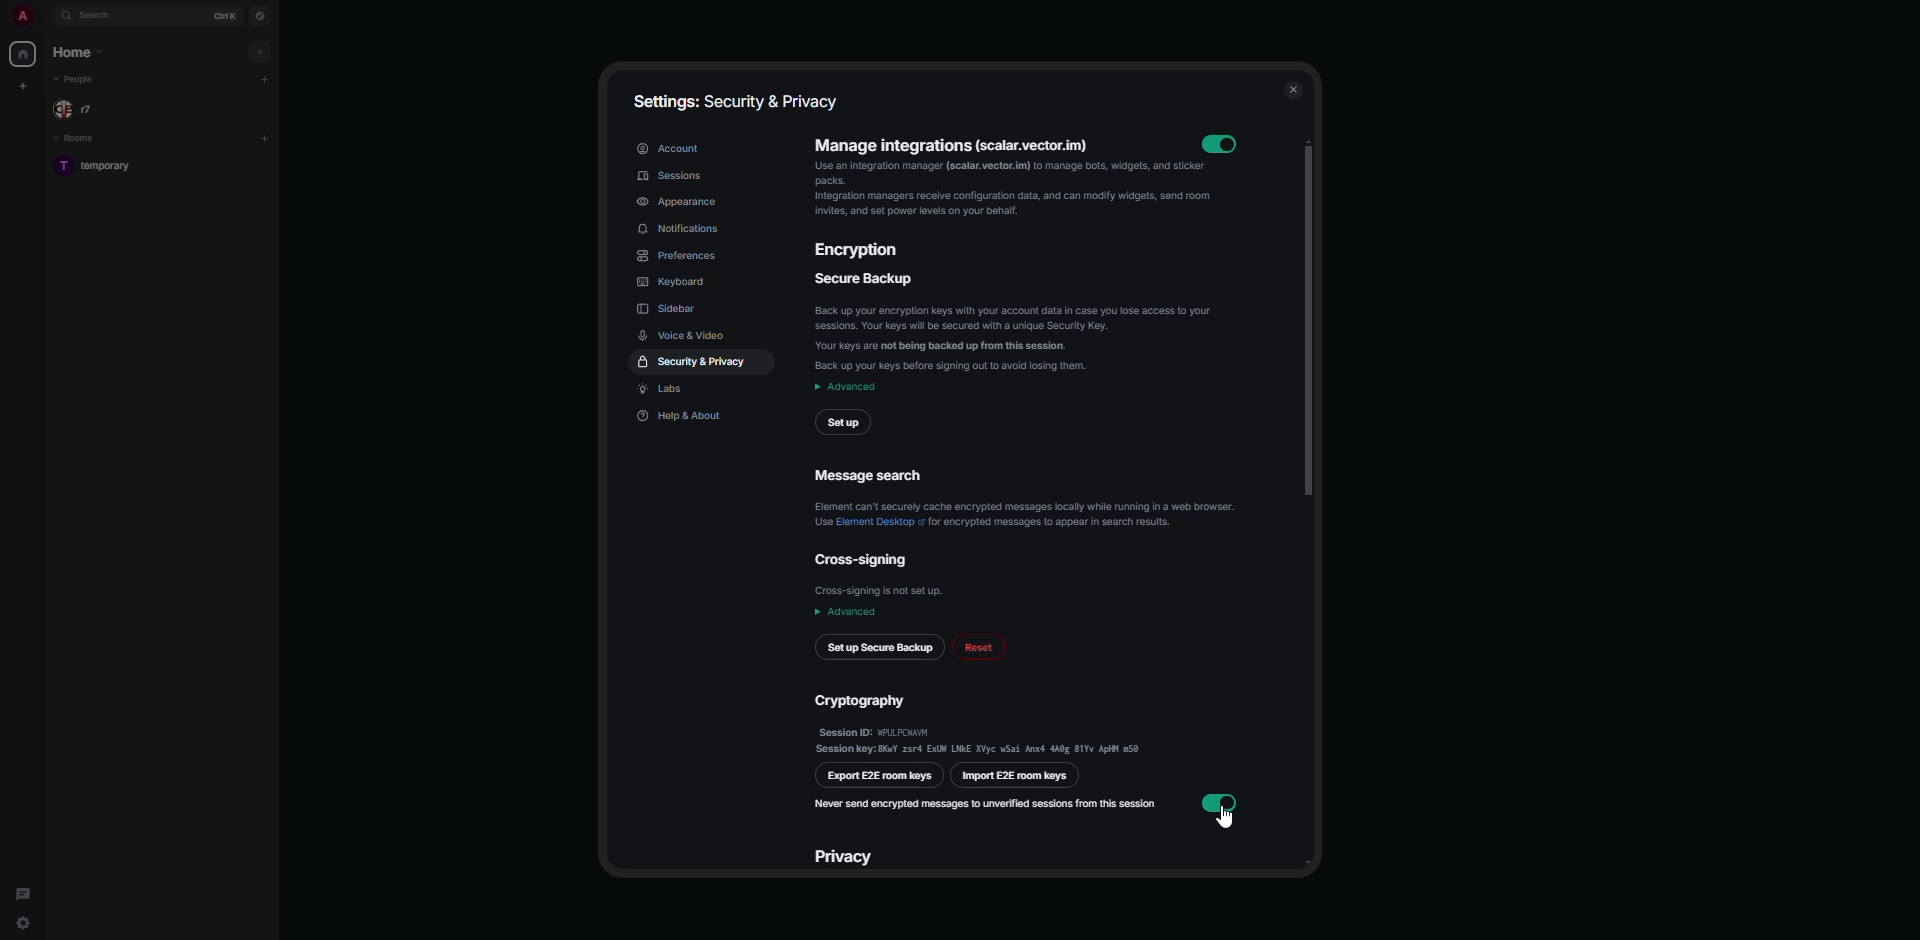 This screenshot has width=1920, height=940. What do you see at coordinates (80, 52) in the screenshot?
I see `home` at bounding box center [80, 52].